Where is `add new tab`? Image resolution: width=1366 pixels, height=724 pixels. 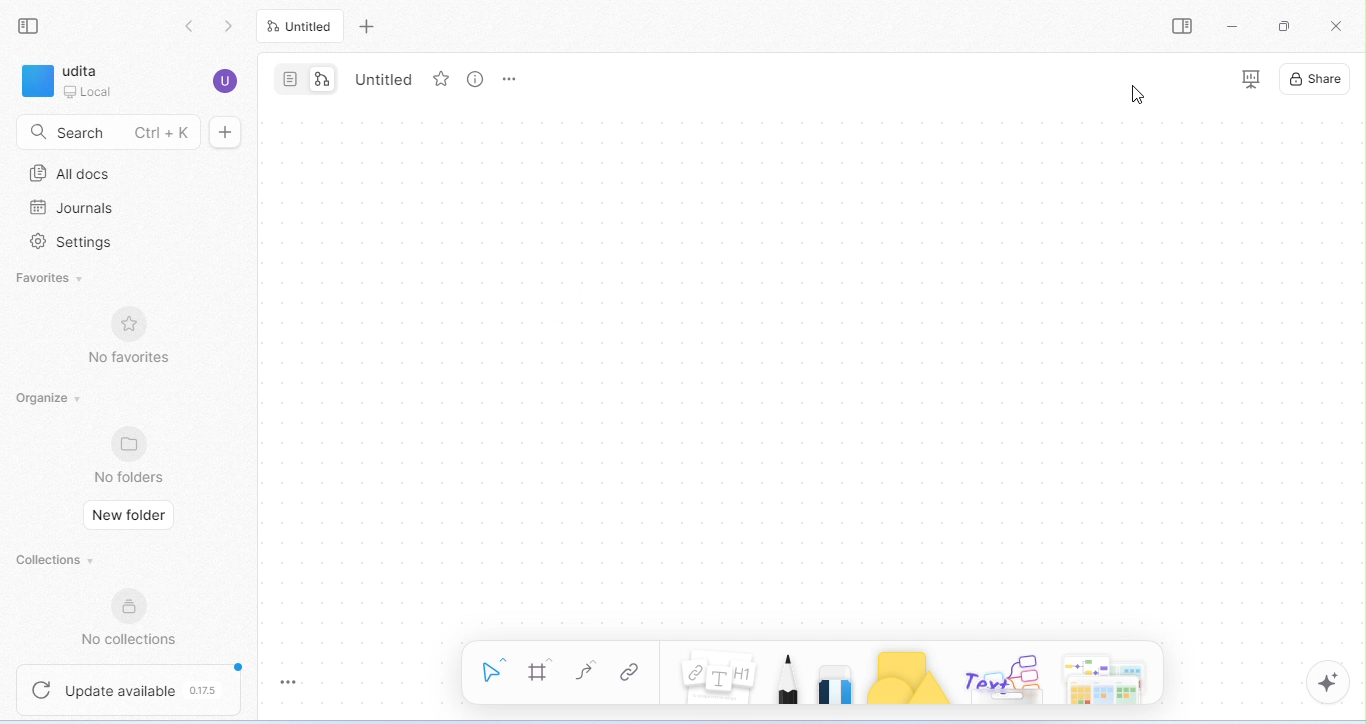 add new tab is located at coordinates (369, 27).